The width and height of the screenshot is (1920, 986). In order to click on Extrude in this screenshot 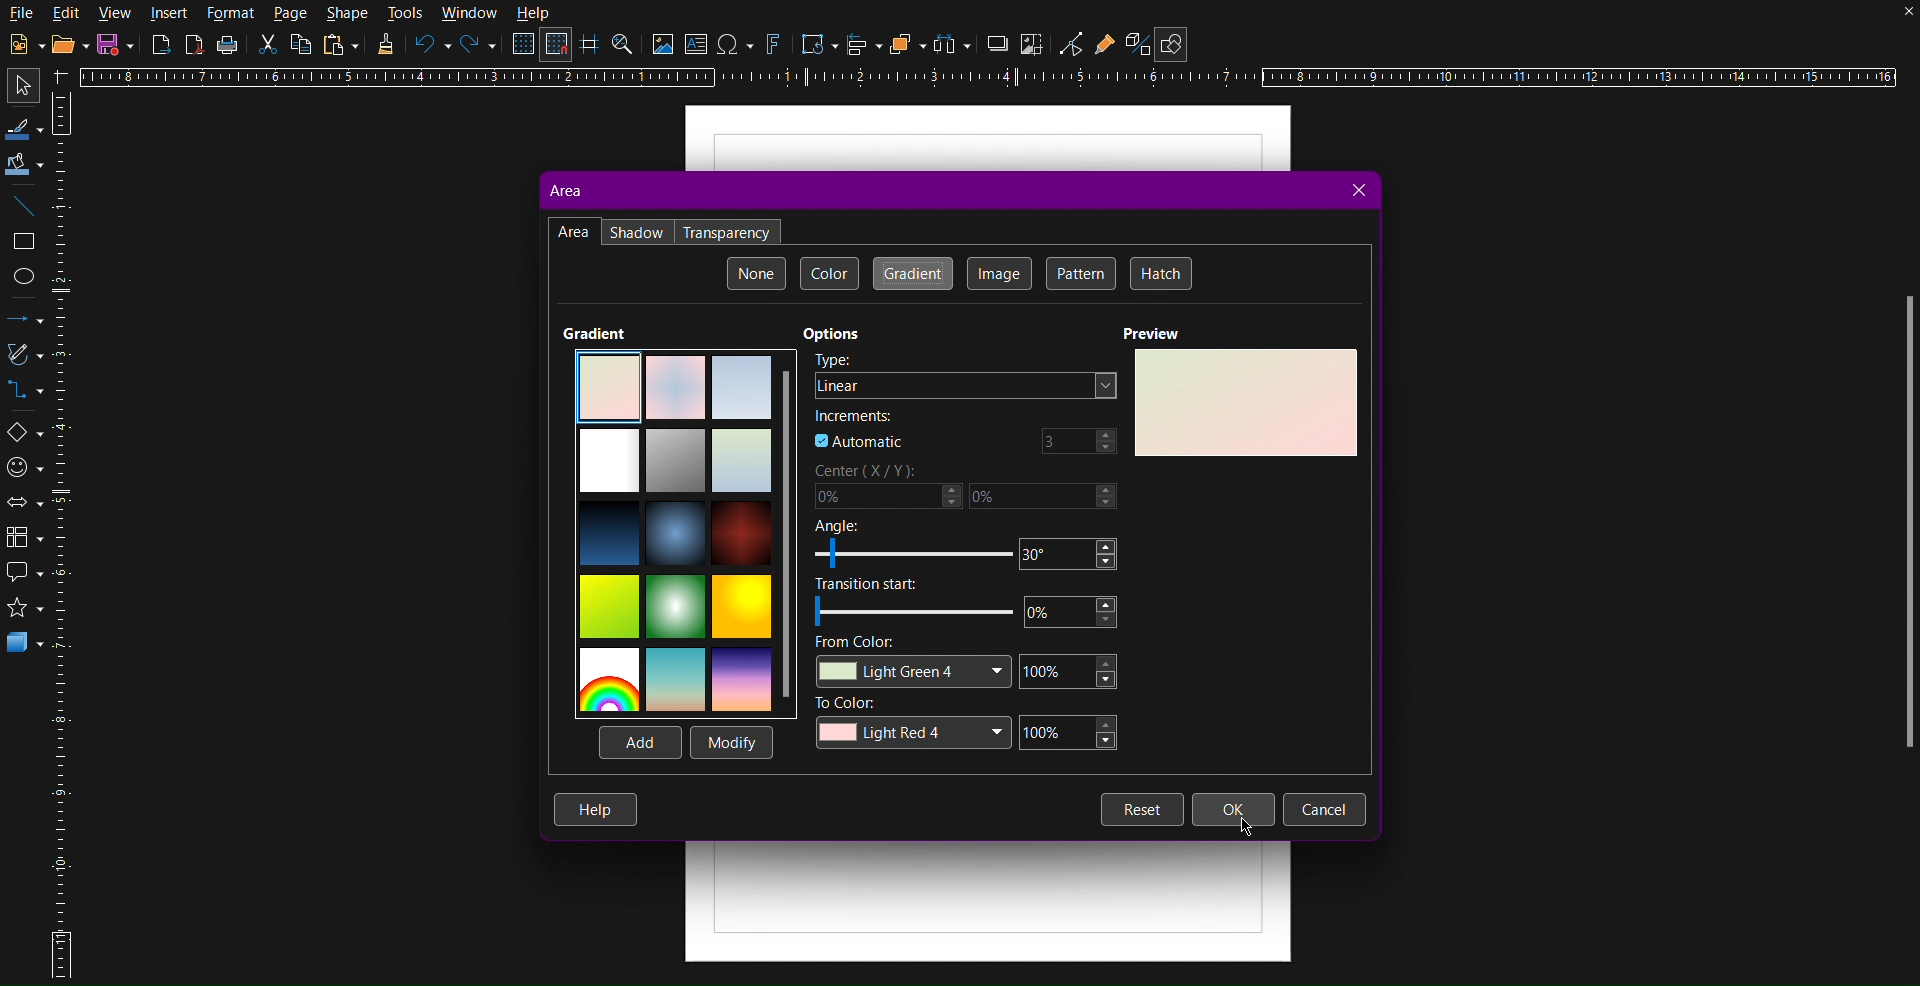, I will do `click(1132, 42)`.